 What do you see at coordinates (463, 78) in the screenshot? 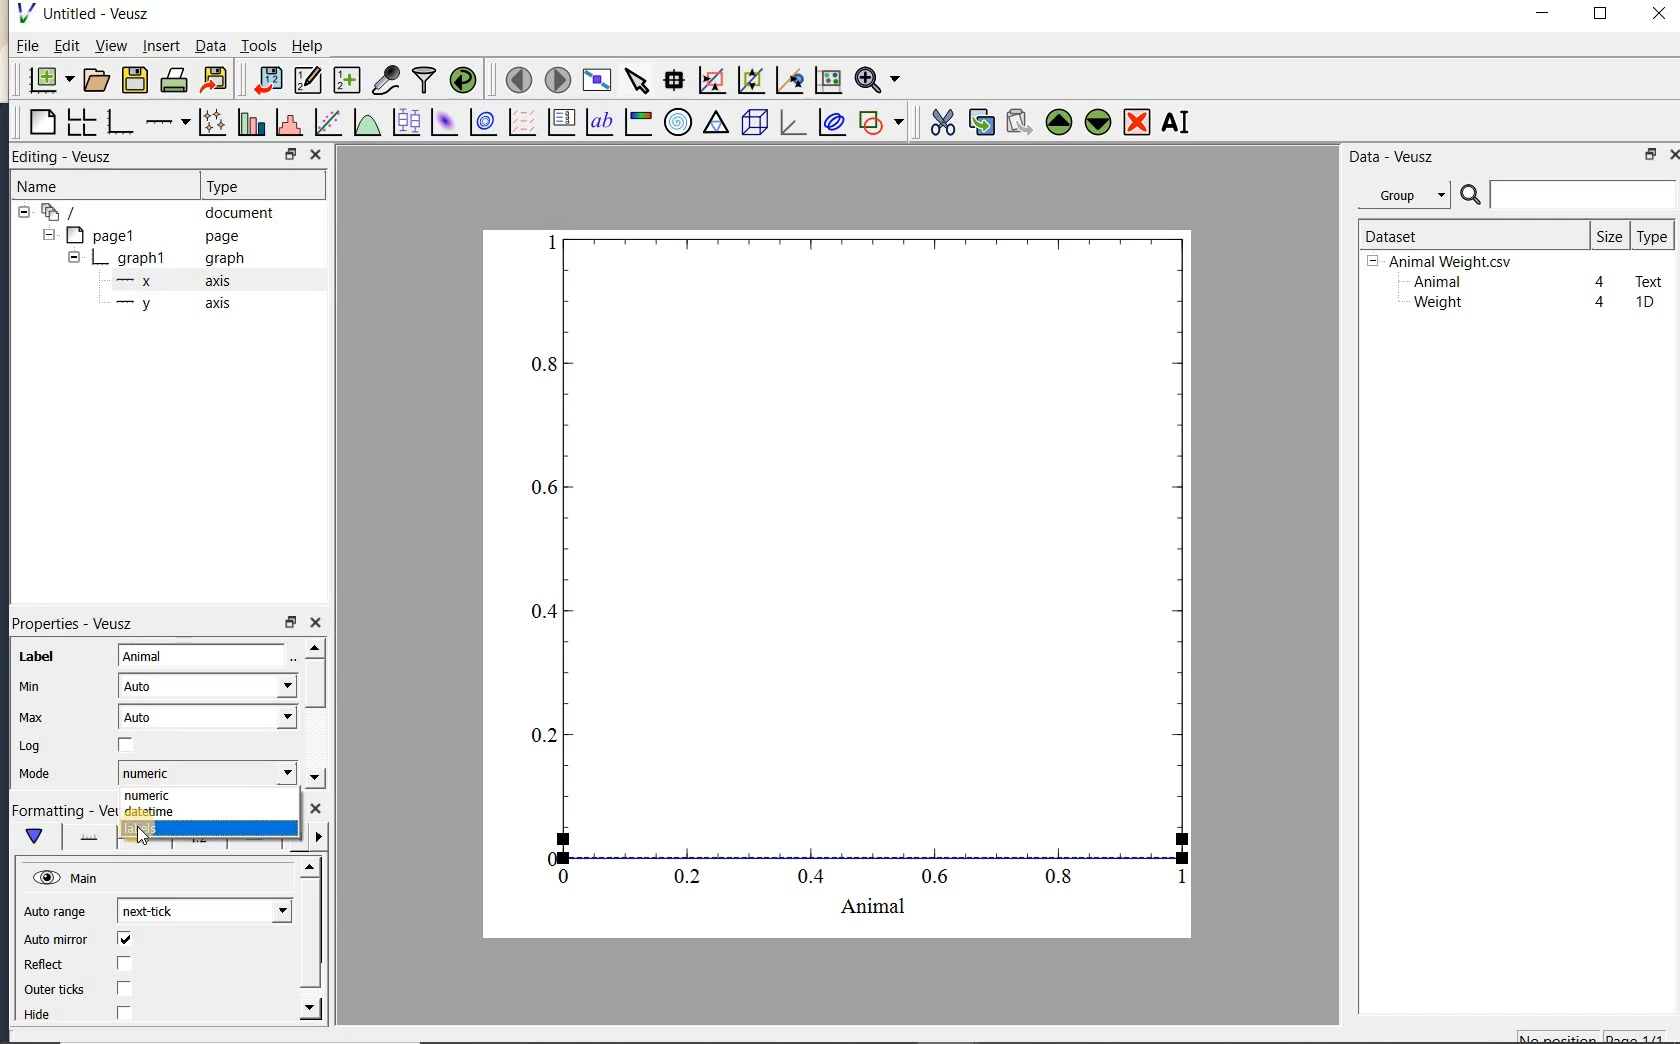
I see `reload linked datasets` at bounding box center [463, 78].